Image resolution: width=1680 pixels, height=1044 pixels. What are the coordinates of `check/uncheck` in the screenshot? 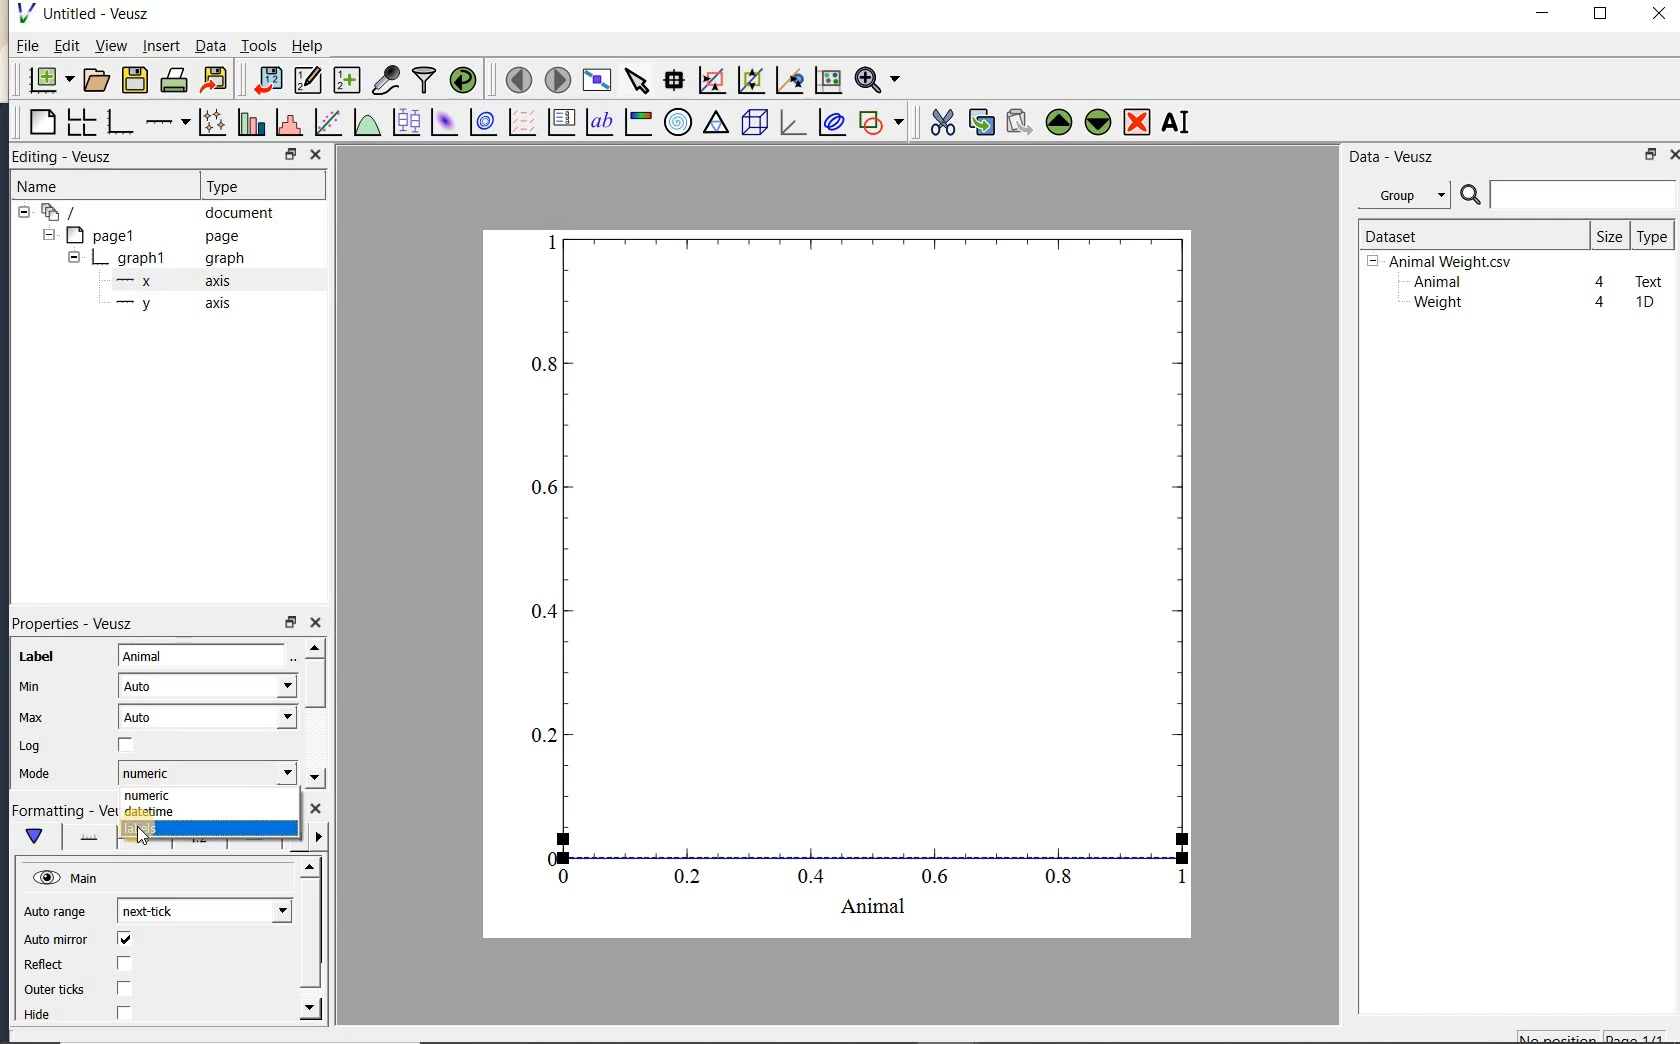 It's located at (123, 1012).